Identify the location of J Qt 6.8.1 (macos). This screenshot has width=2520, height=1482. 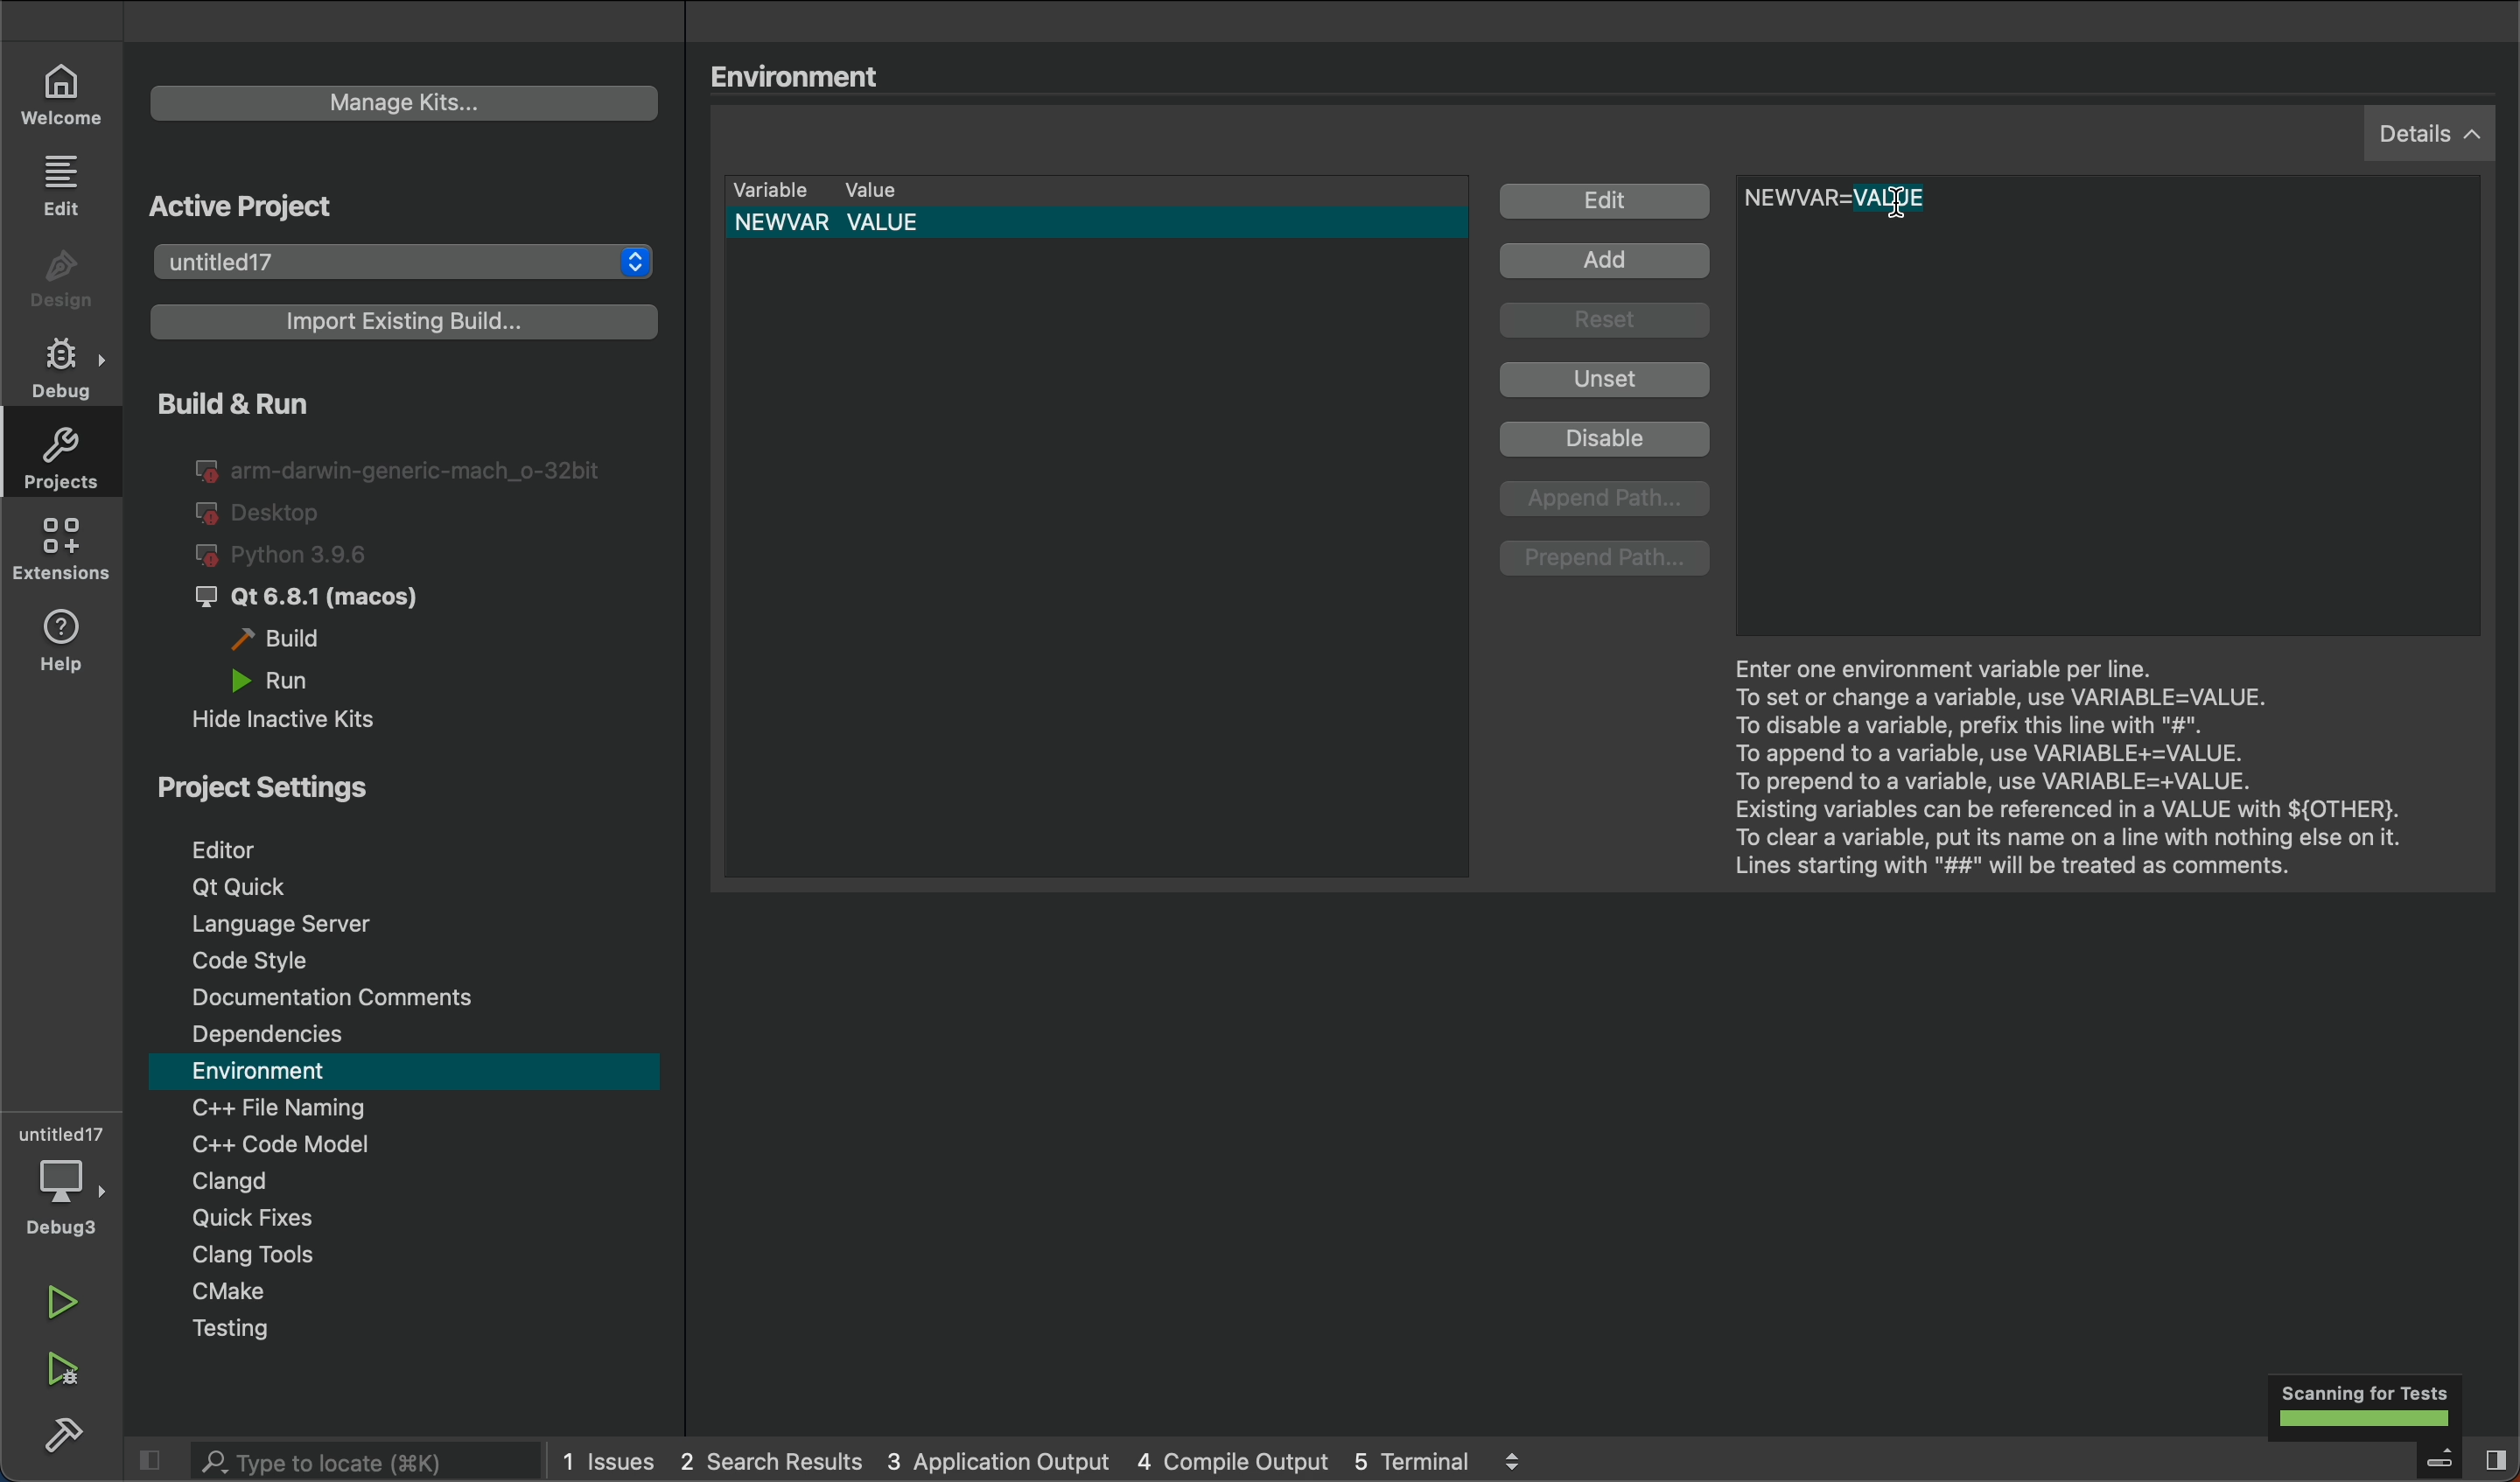
(325, 599).